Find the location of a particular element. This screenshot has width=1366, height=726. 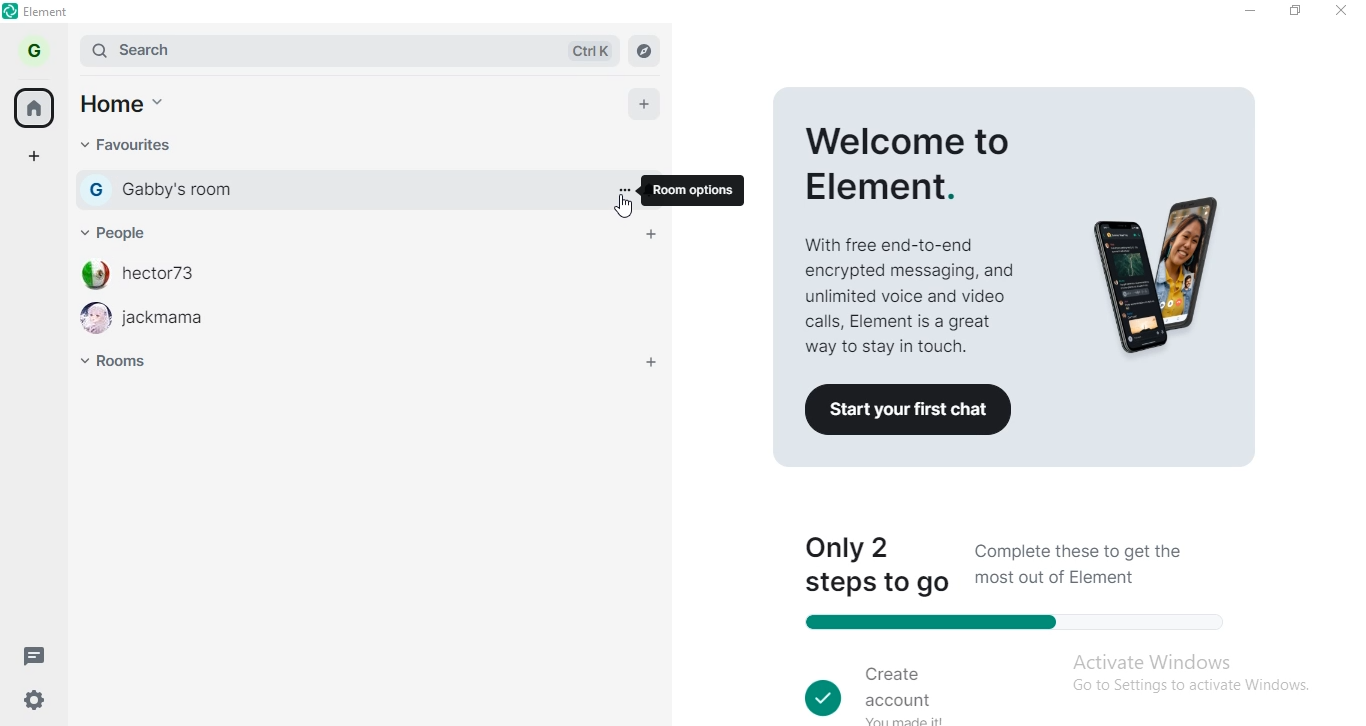

message is located at coordinates (41, 658).